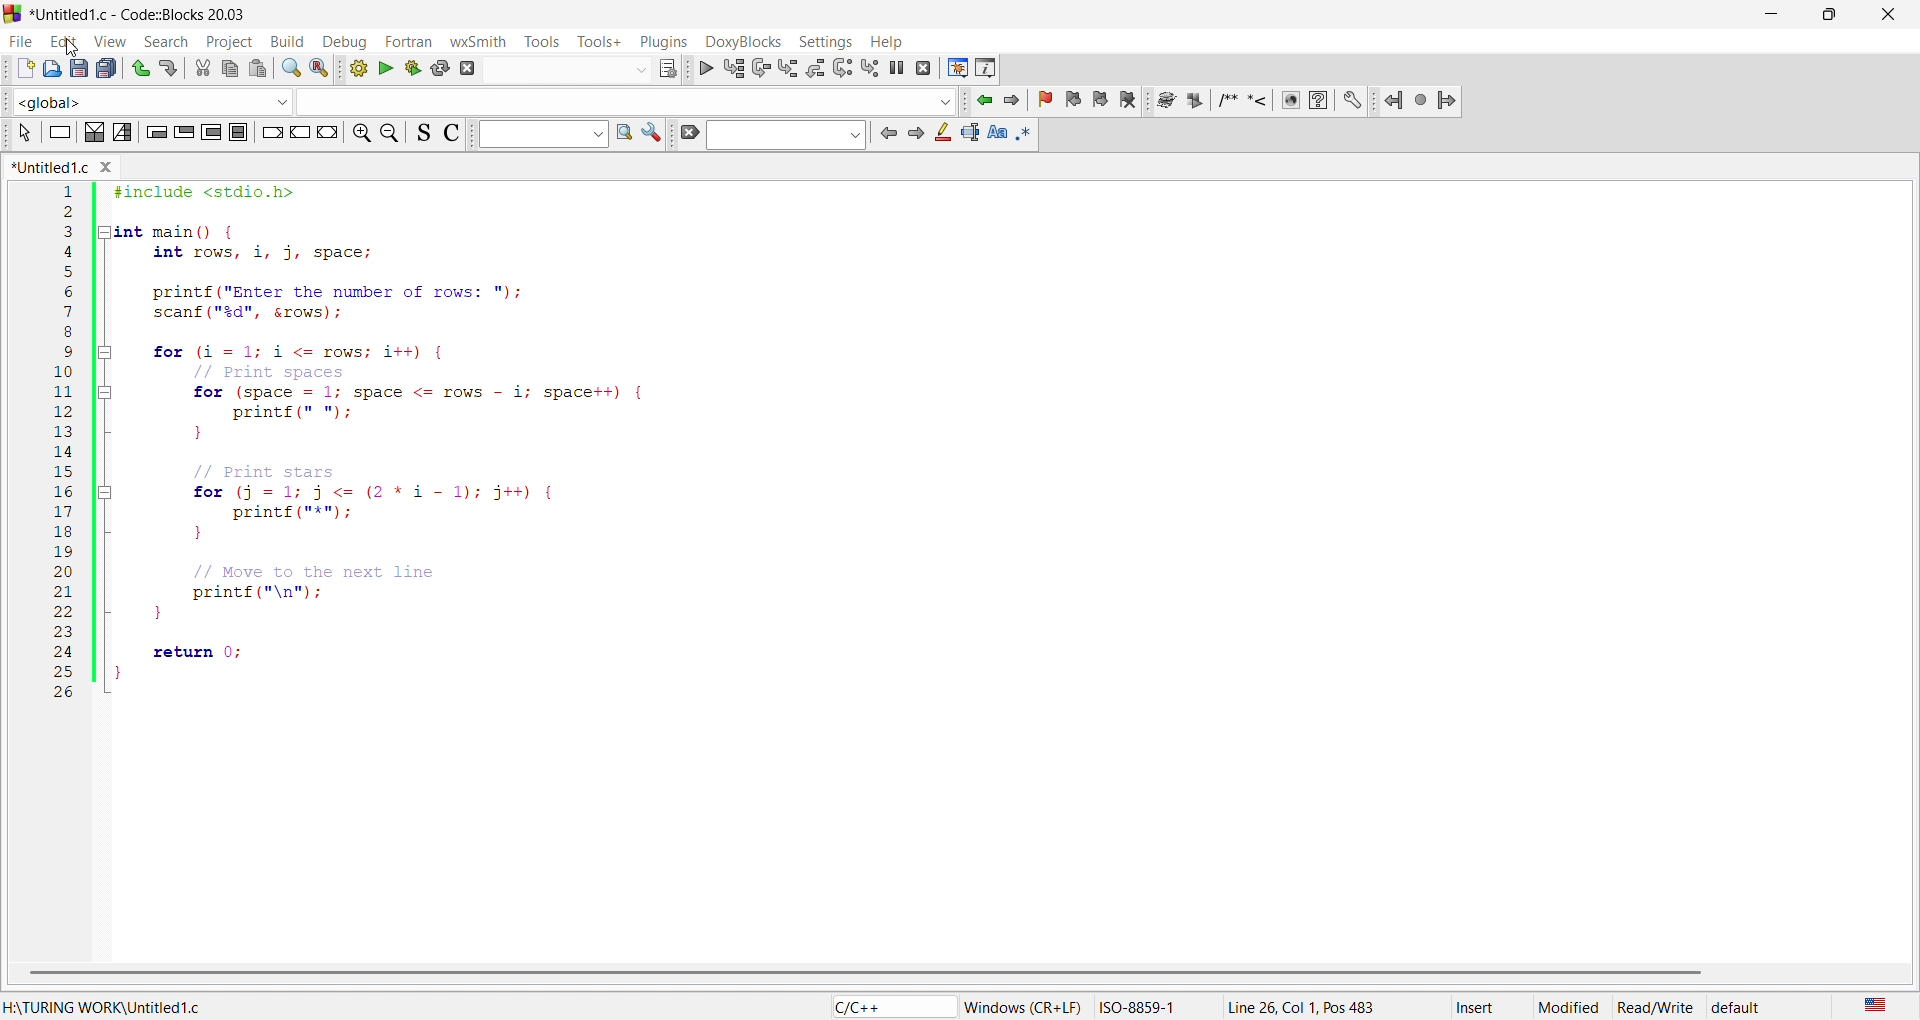 Image resolution: width=1920 pixels, height=1020 pixels. Describe the element at coordinates (442, 68) in the screenshot. I see `rebuild` at that location.